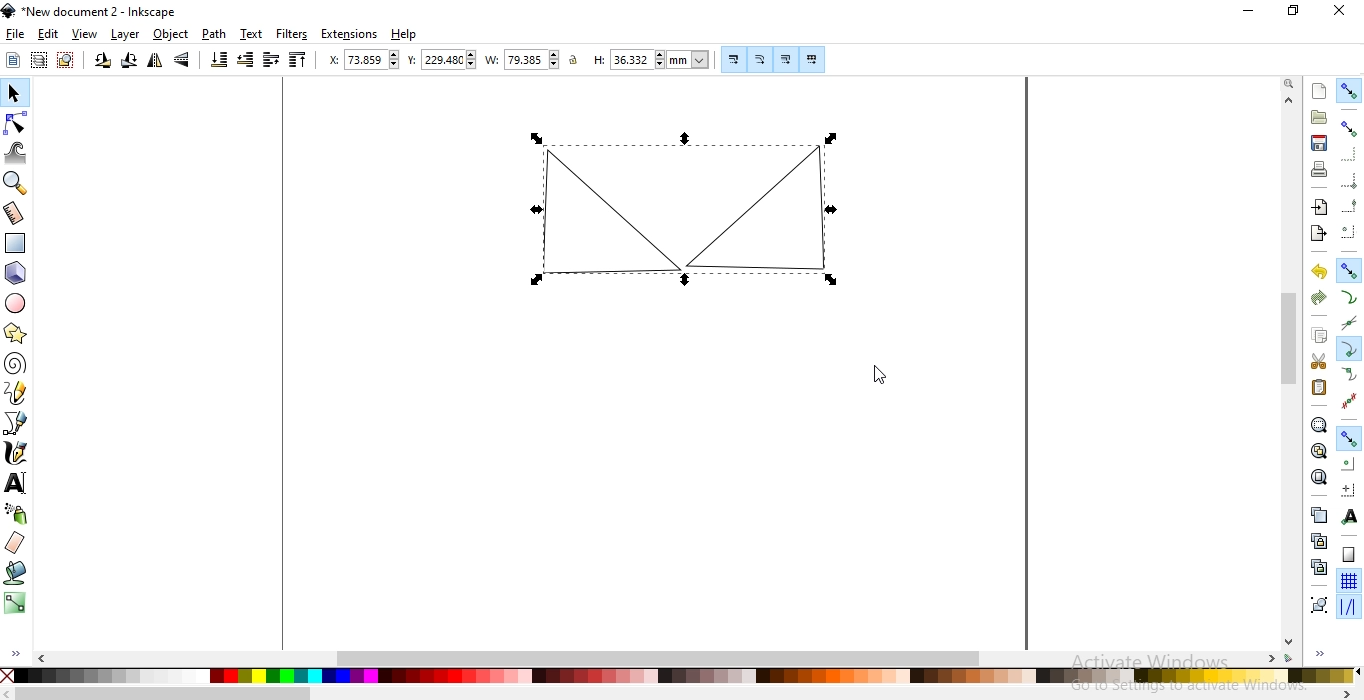 The image size is (1364, 700). Describe the element at coordinates (183, 61) in the screenshot. I see `flip vertically` at that location.